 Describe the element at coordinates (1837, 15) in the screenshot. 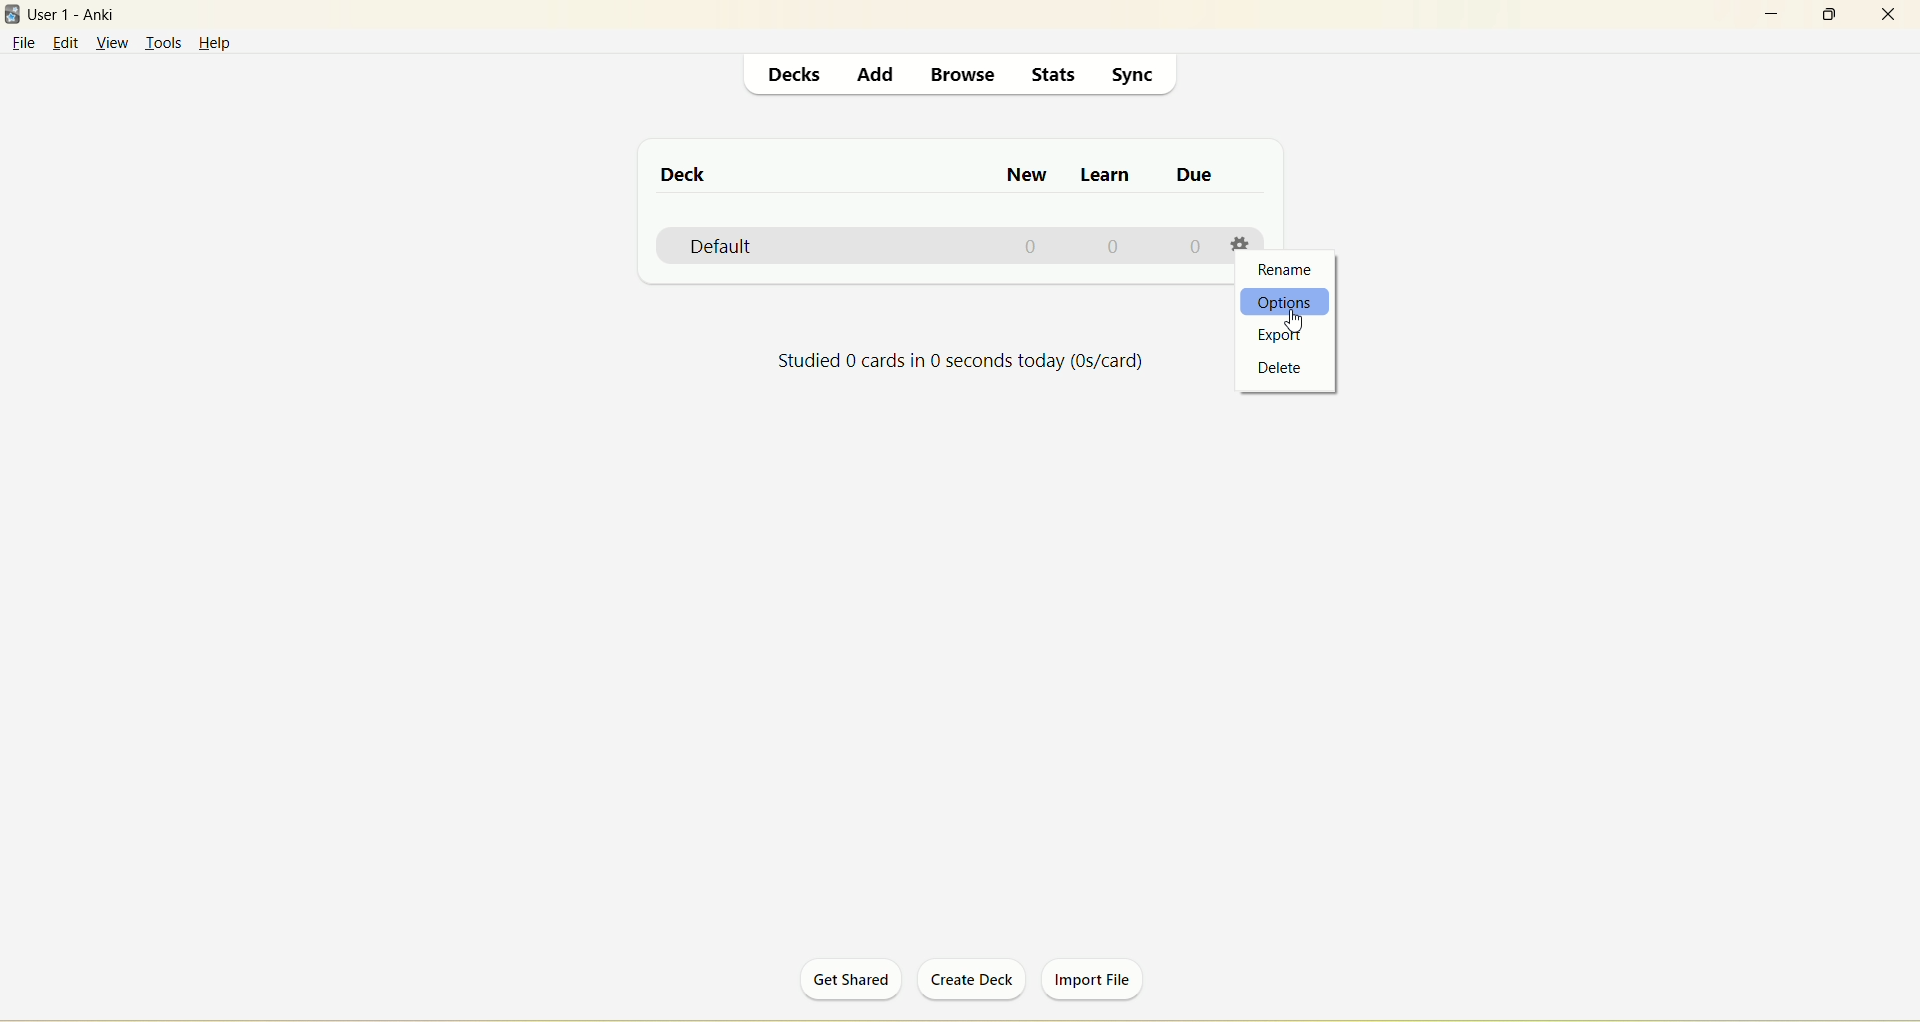

I see `maximize` at that location.